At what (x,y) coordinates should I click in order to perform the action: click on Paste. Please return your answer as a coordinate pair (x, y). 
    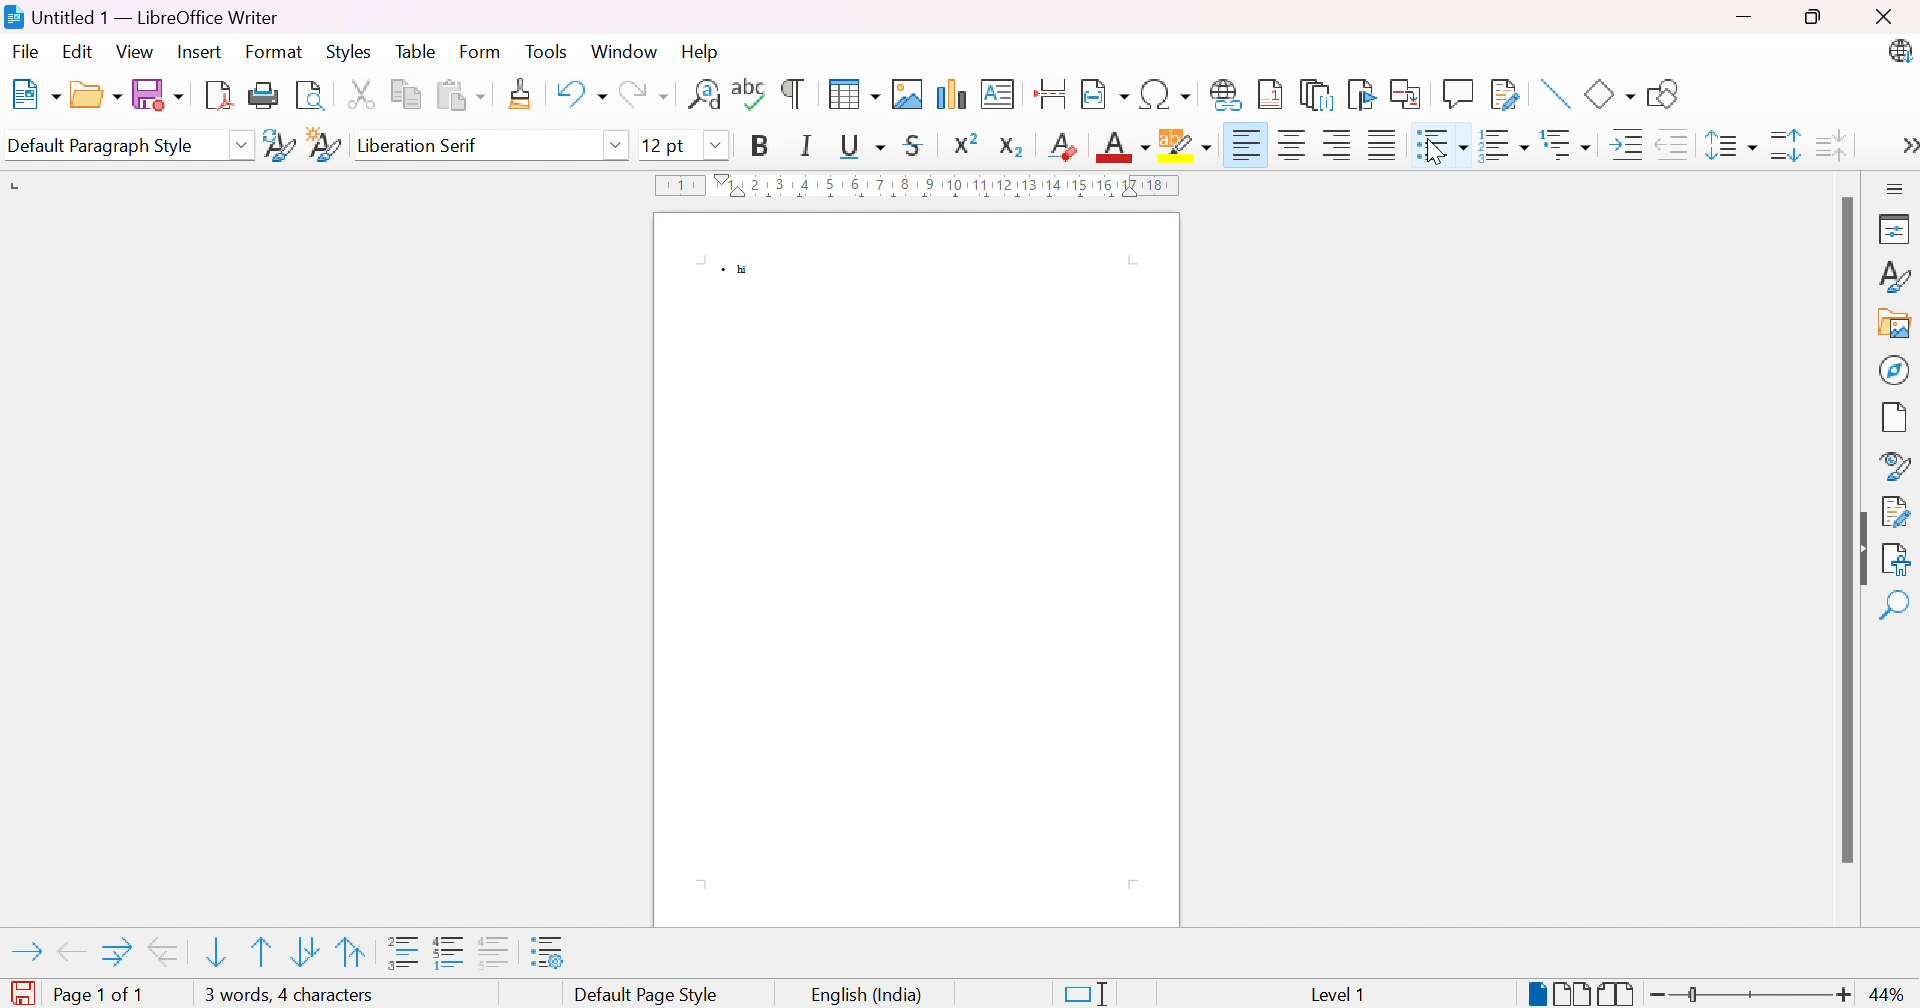
    Looking at the image, I should click on (459, 94).